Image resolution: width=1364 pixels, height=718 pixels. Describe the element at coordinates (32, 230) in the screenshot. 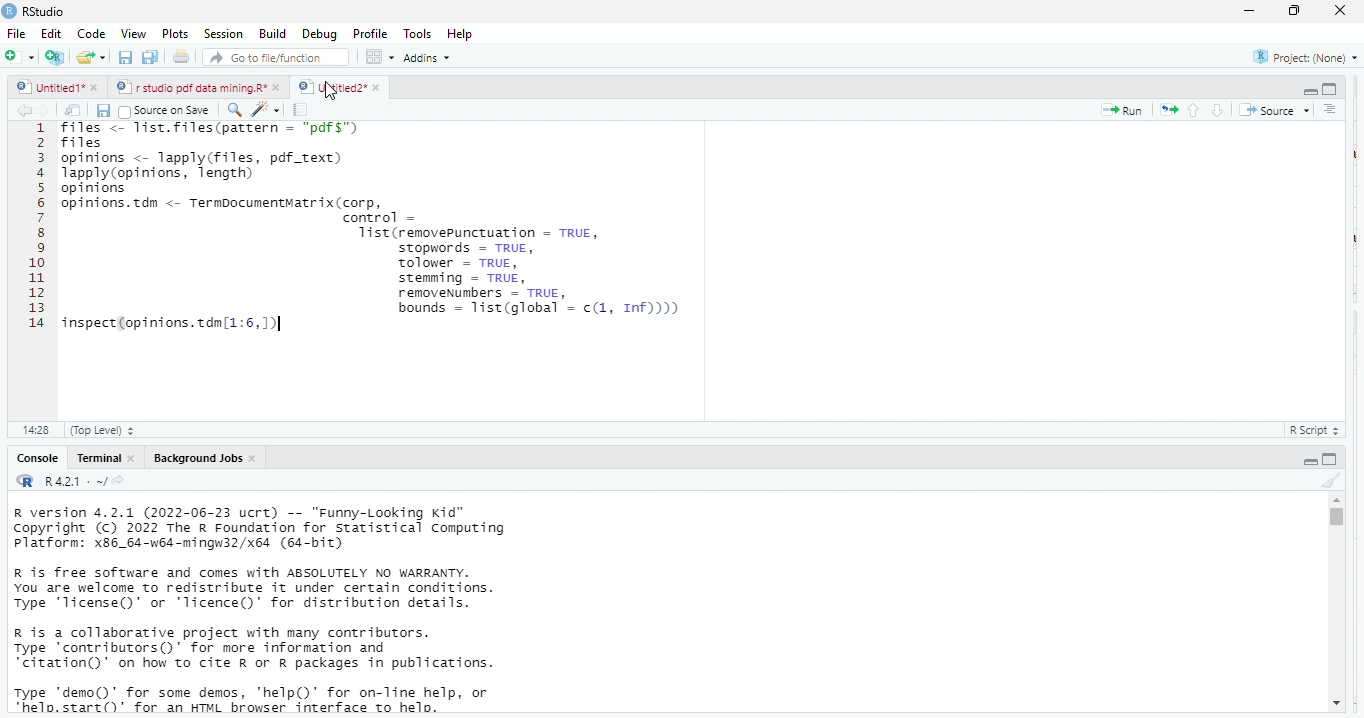

I see `+
2
3
a
5
6
7
3
9
10
11
12
13
14` at that location.